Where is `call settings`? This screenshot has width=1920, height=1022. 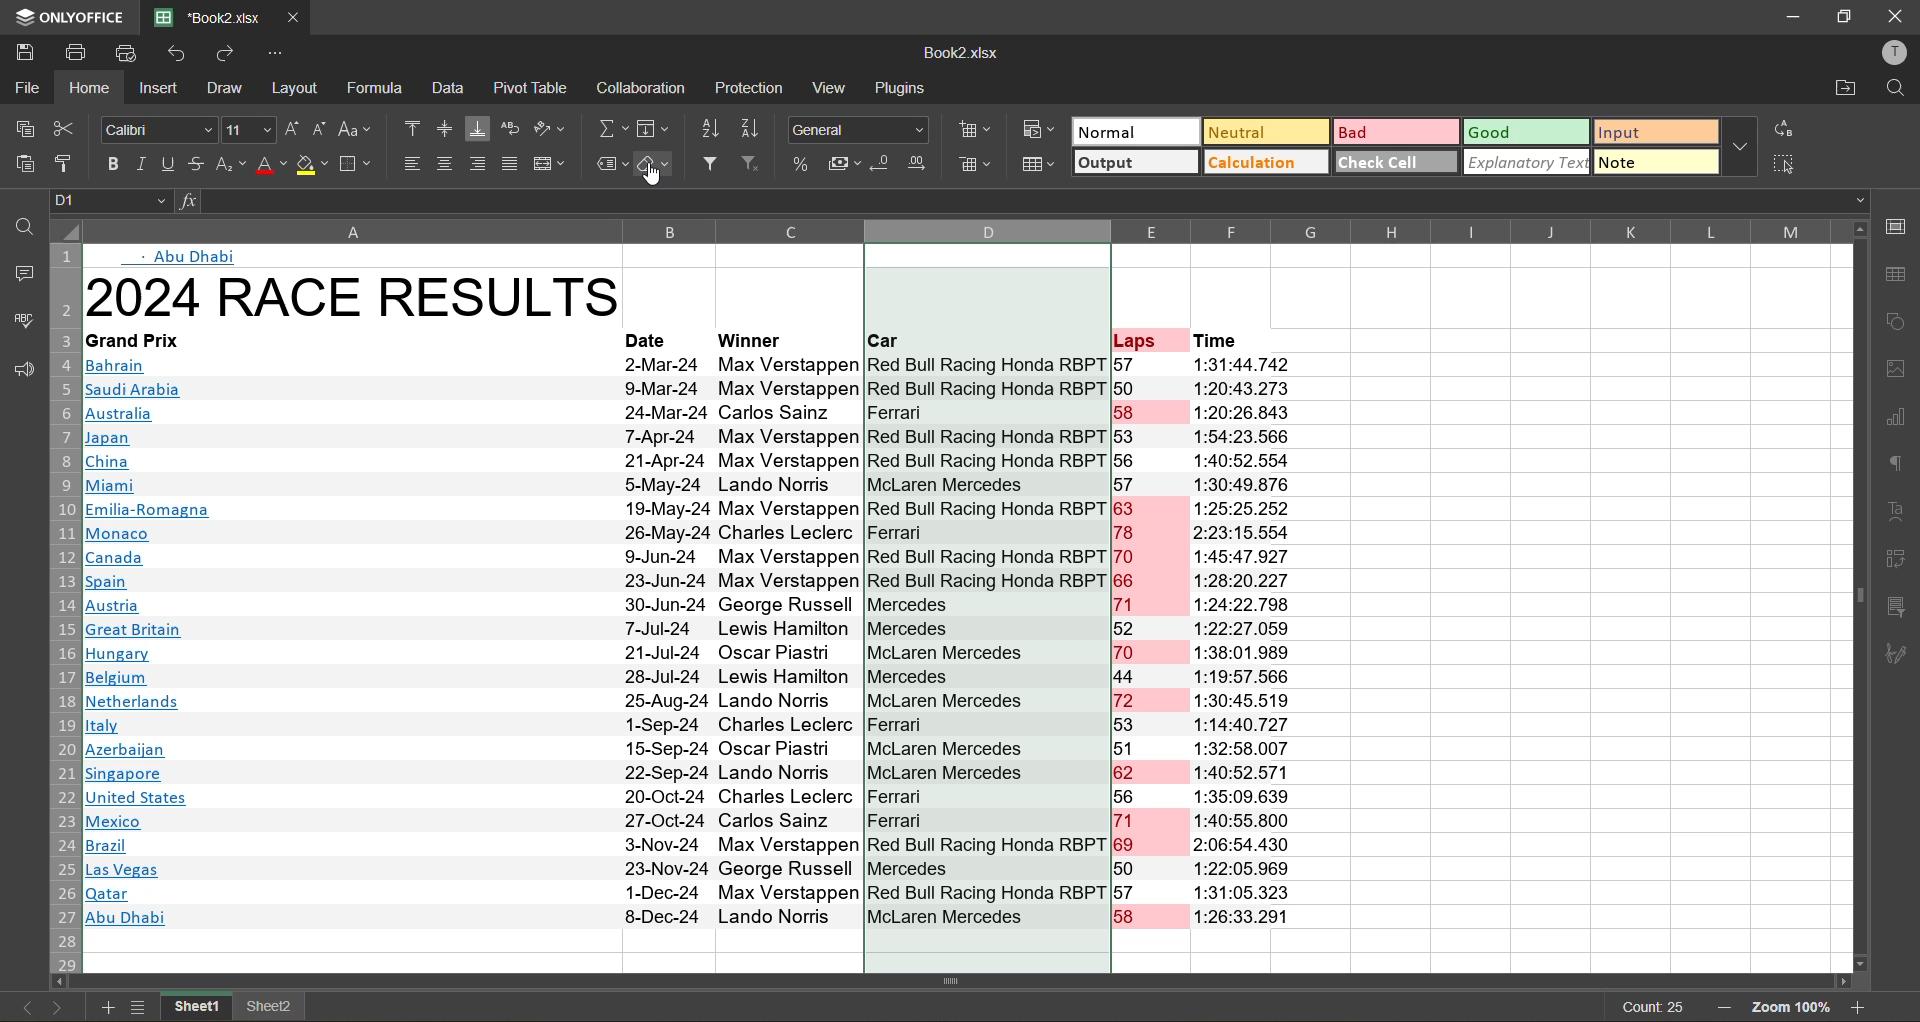
call settings is located at coordinates (1901, 222).